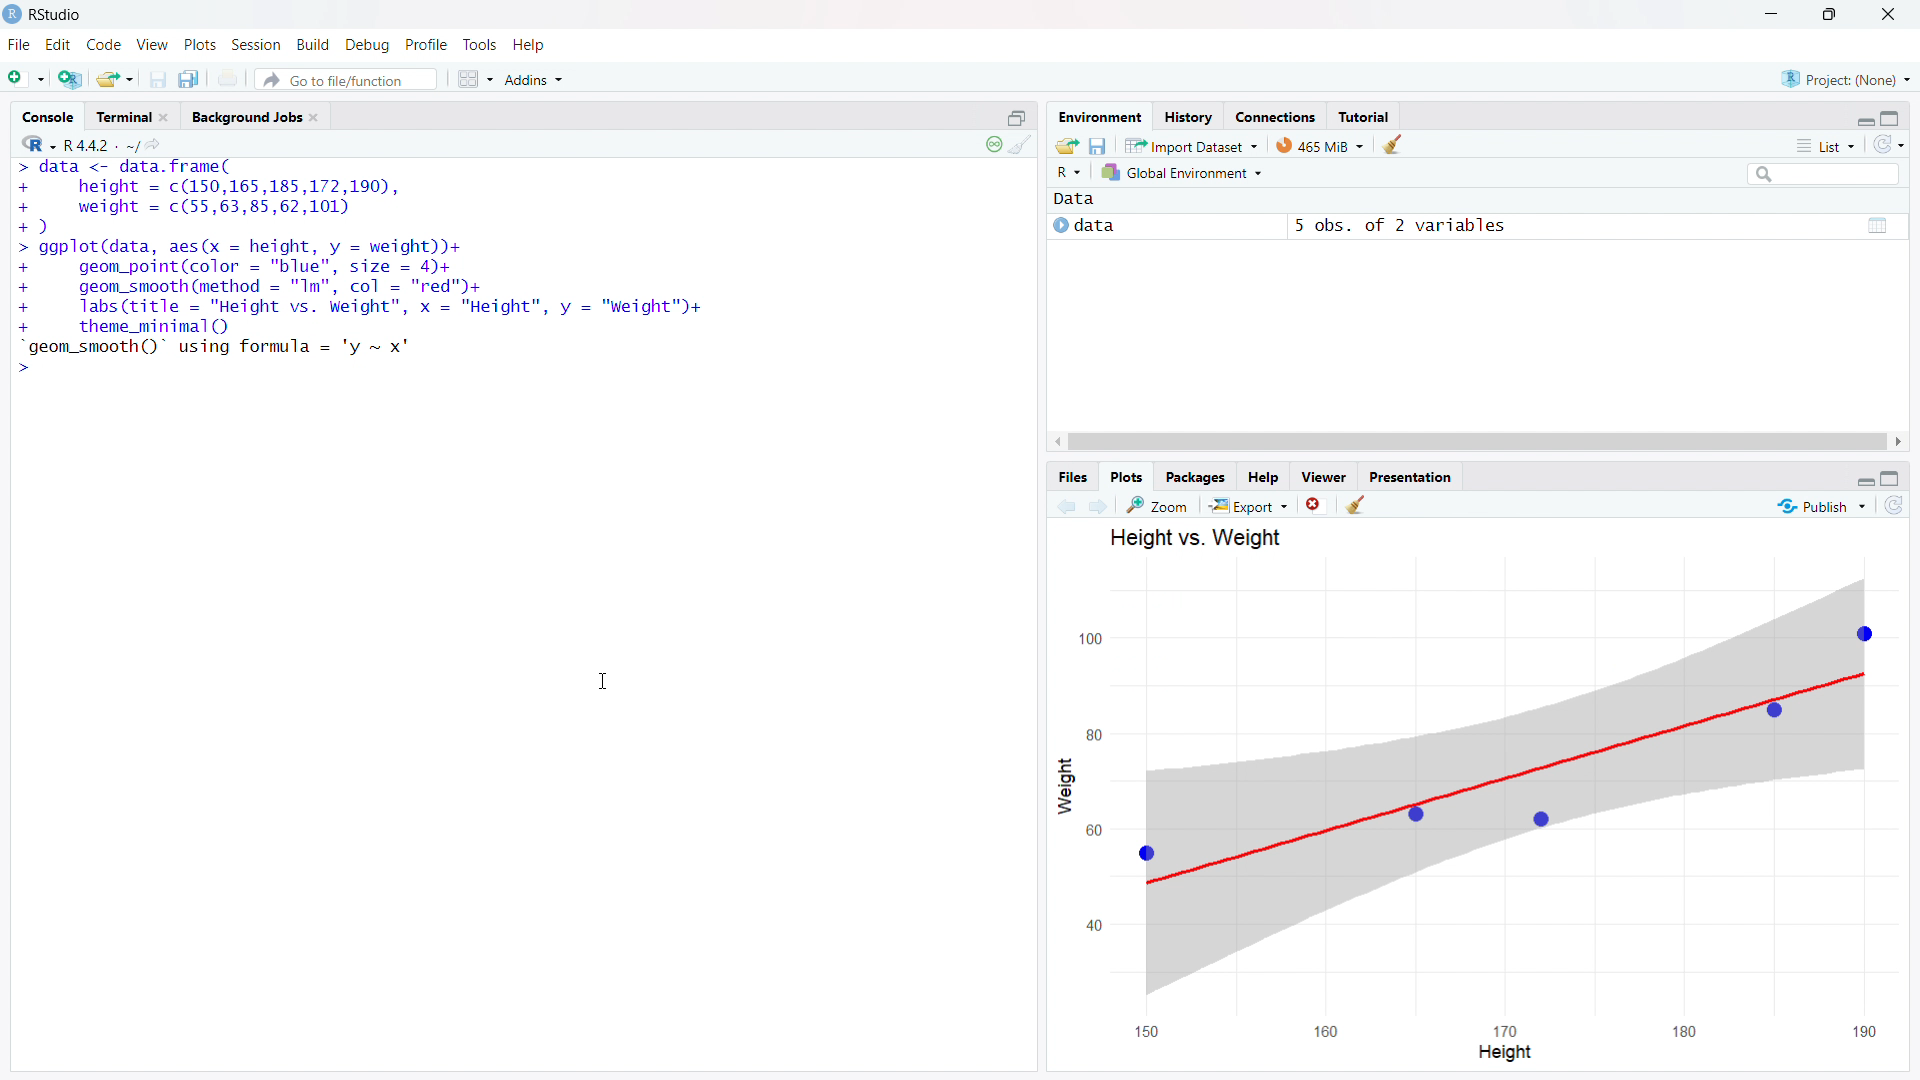  What do you see at coordinates (1072, 478) in the screenshot?
I see `files` at bounding box center [1072, 478].